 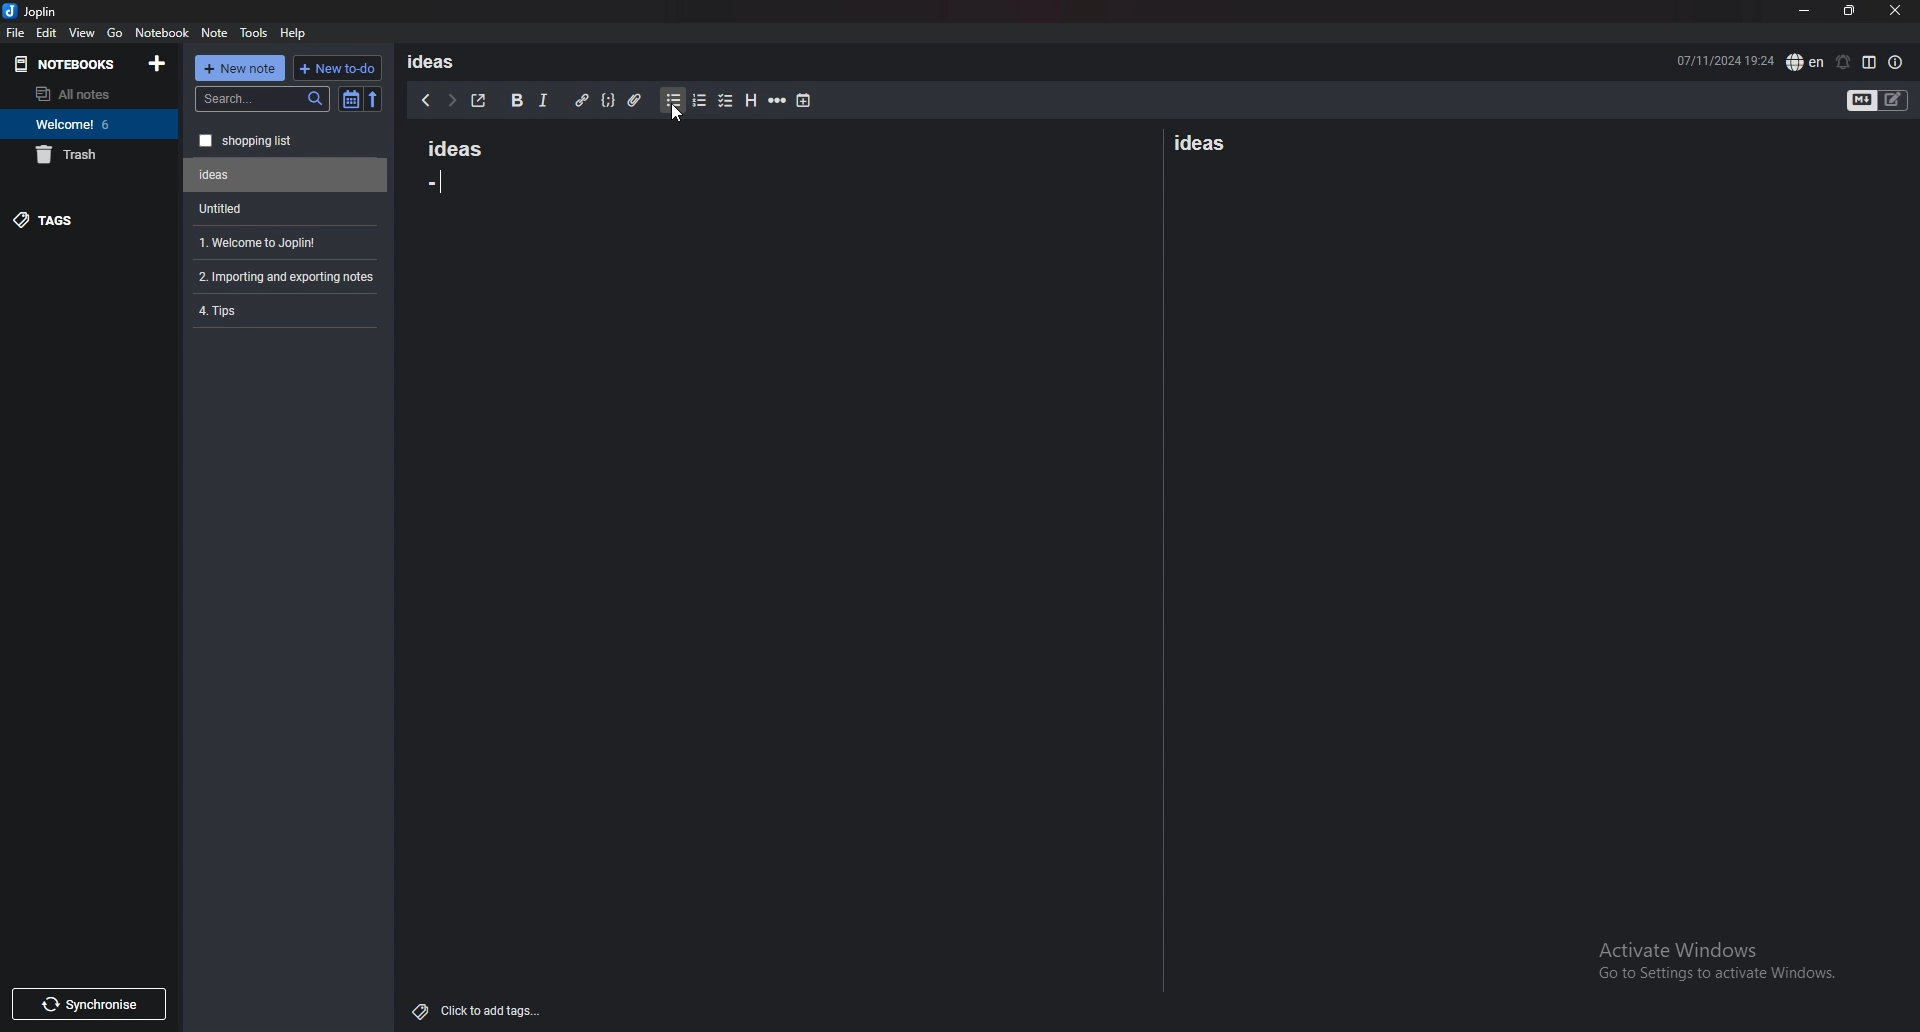 I want to click on help, so click(x=294, y=32).